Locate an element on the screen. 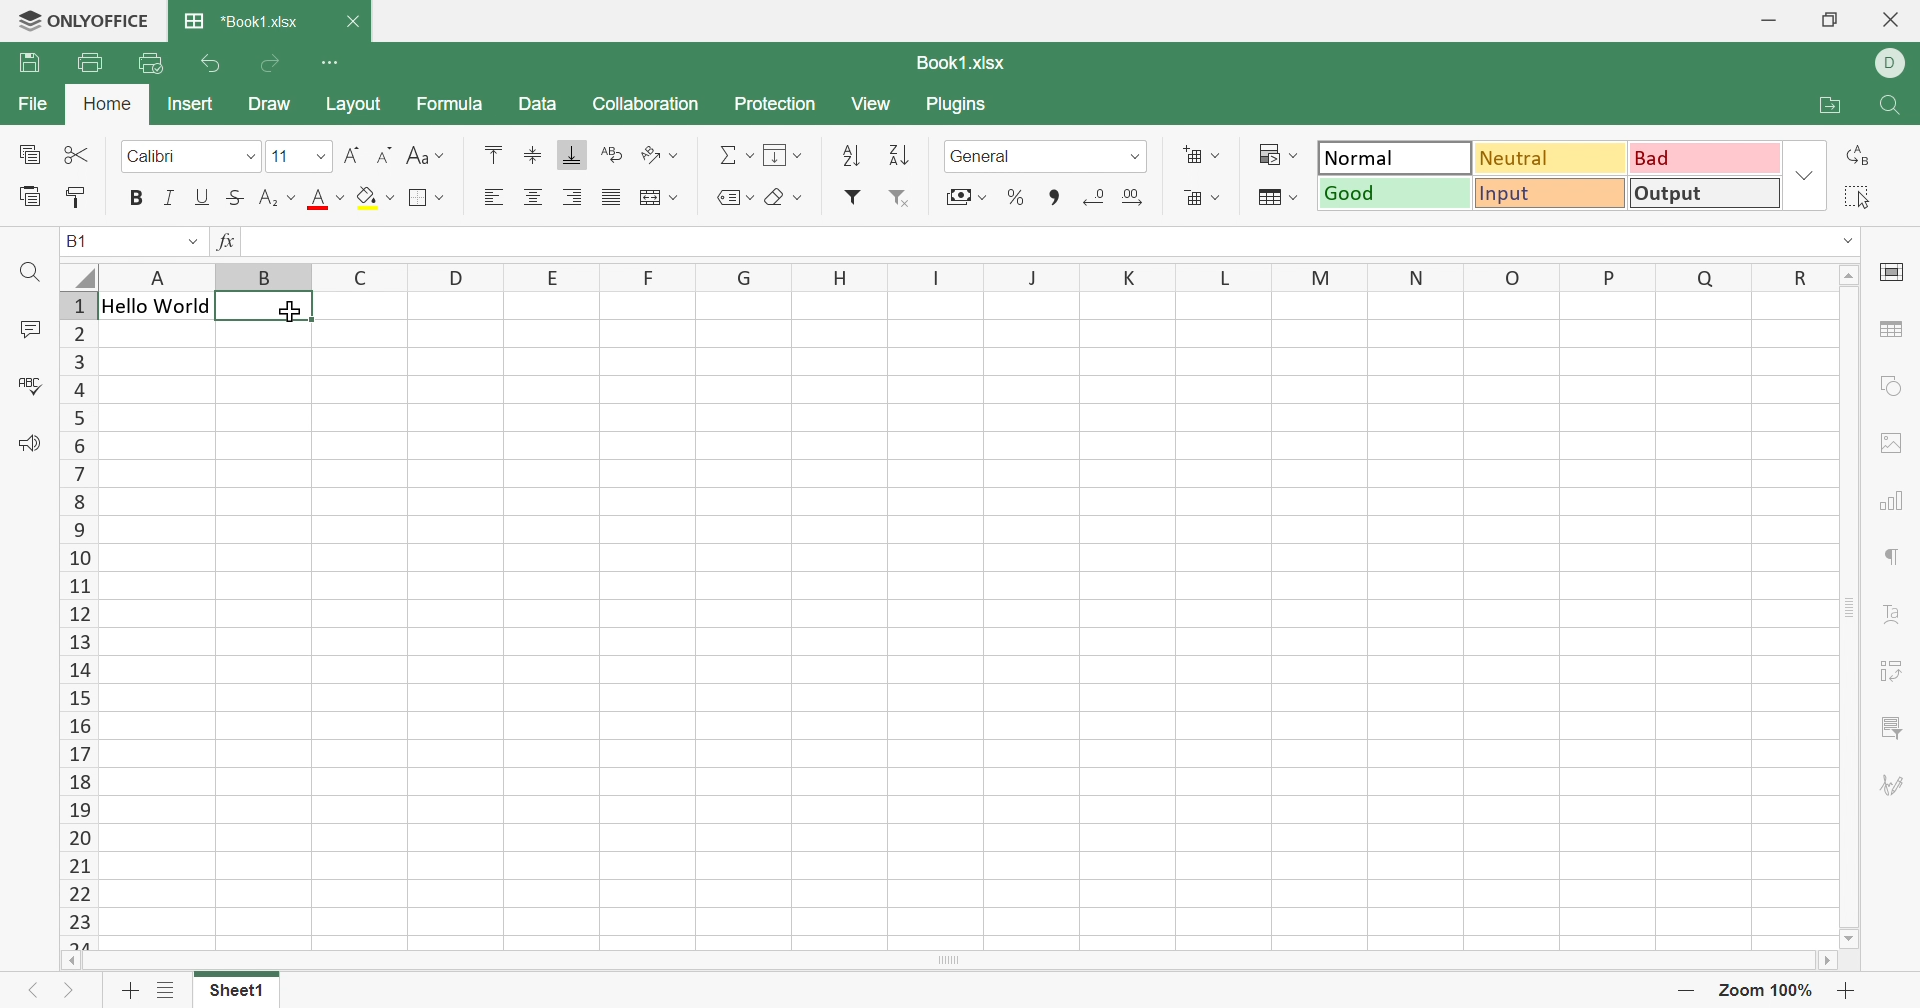  Feedback & Support is located at coordinates (27, 444).